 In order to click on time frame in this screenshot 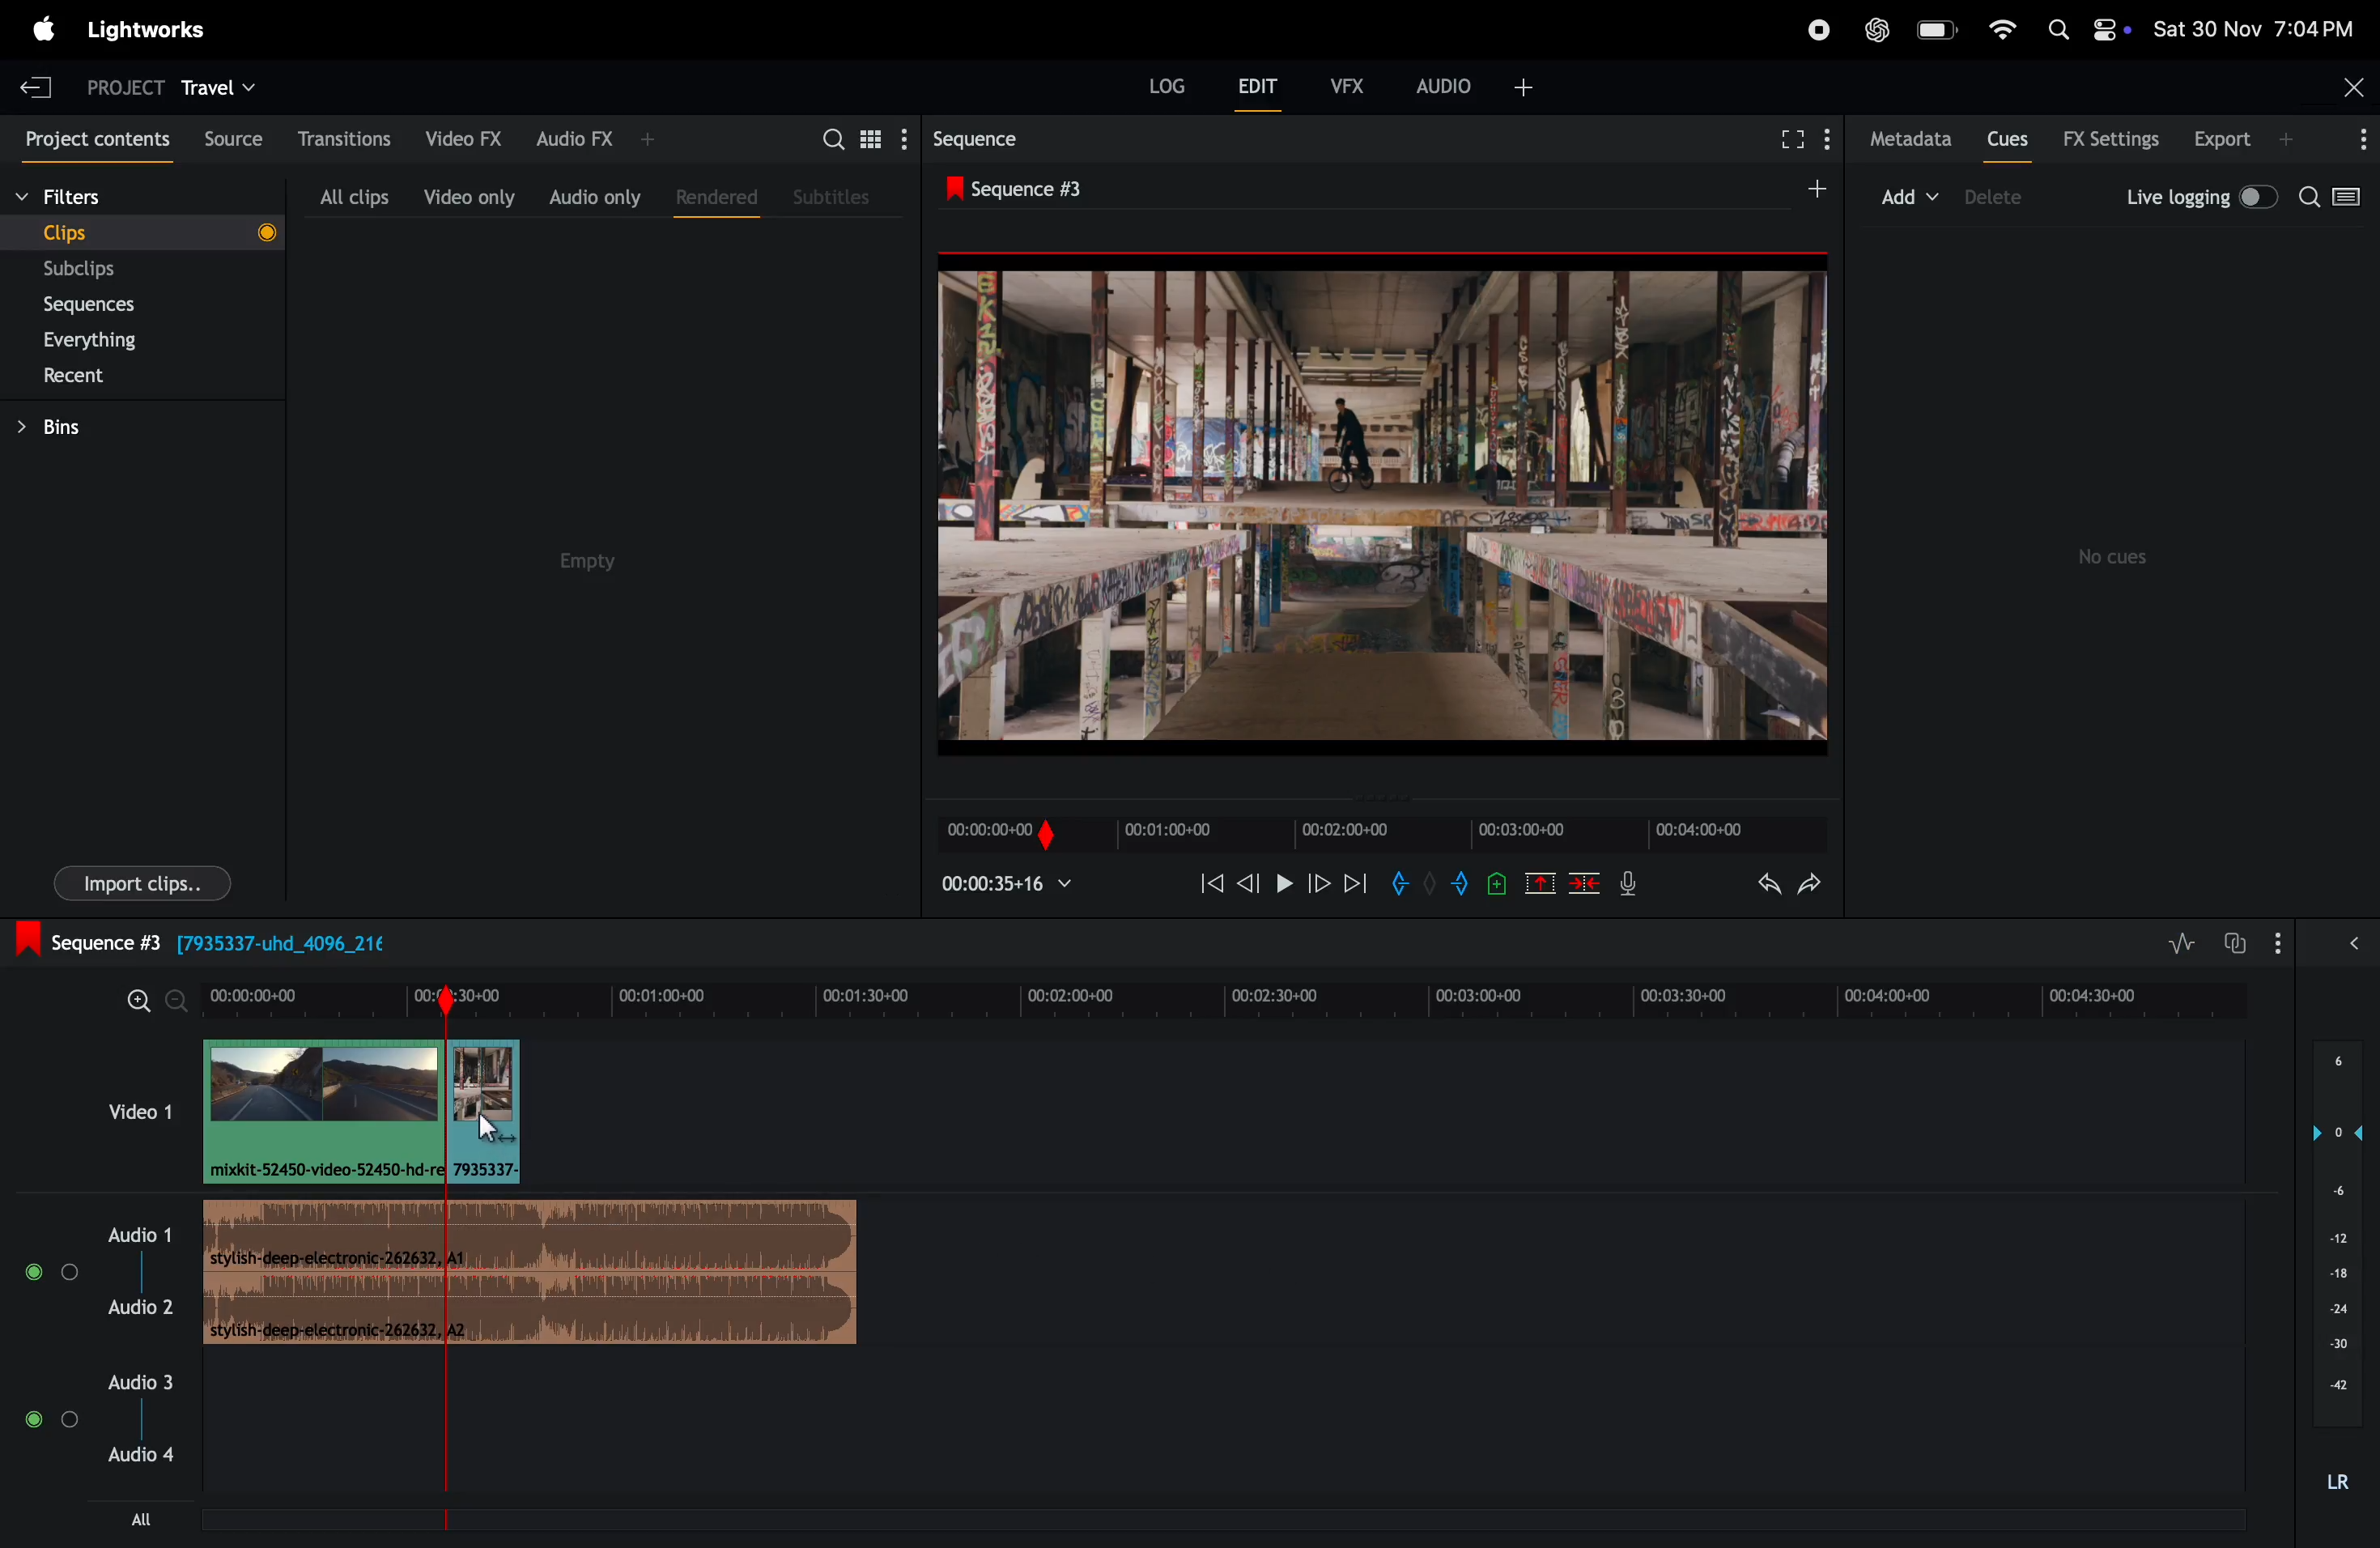, I will do `click(1379, 833)`.